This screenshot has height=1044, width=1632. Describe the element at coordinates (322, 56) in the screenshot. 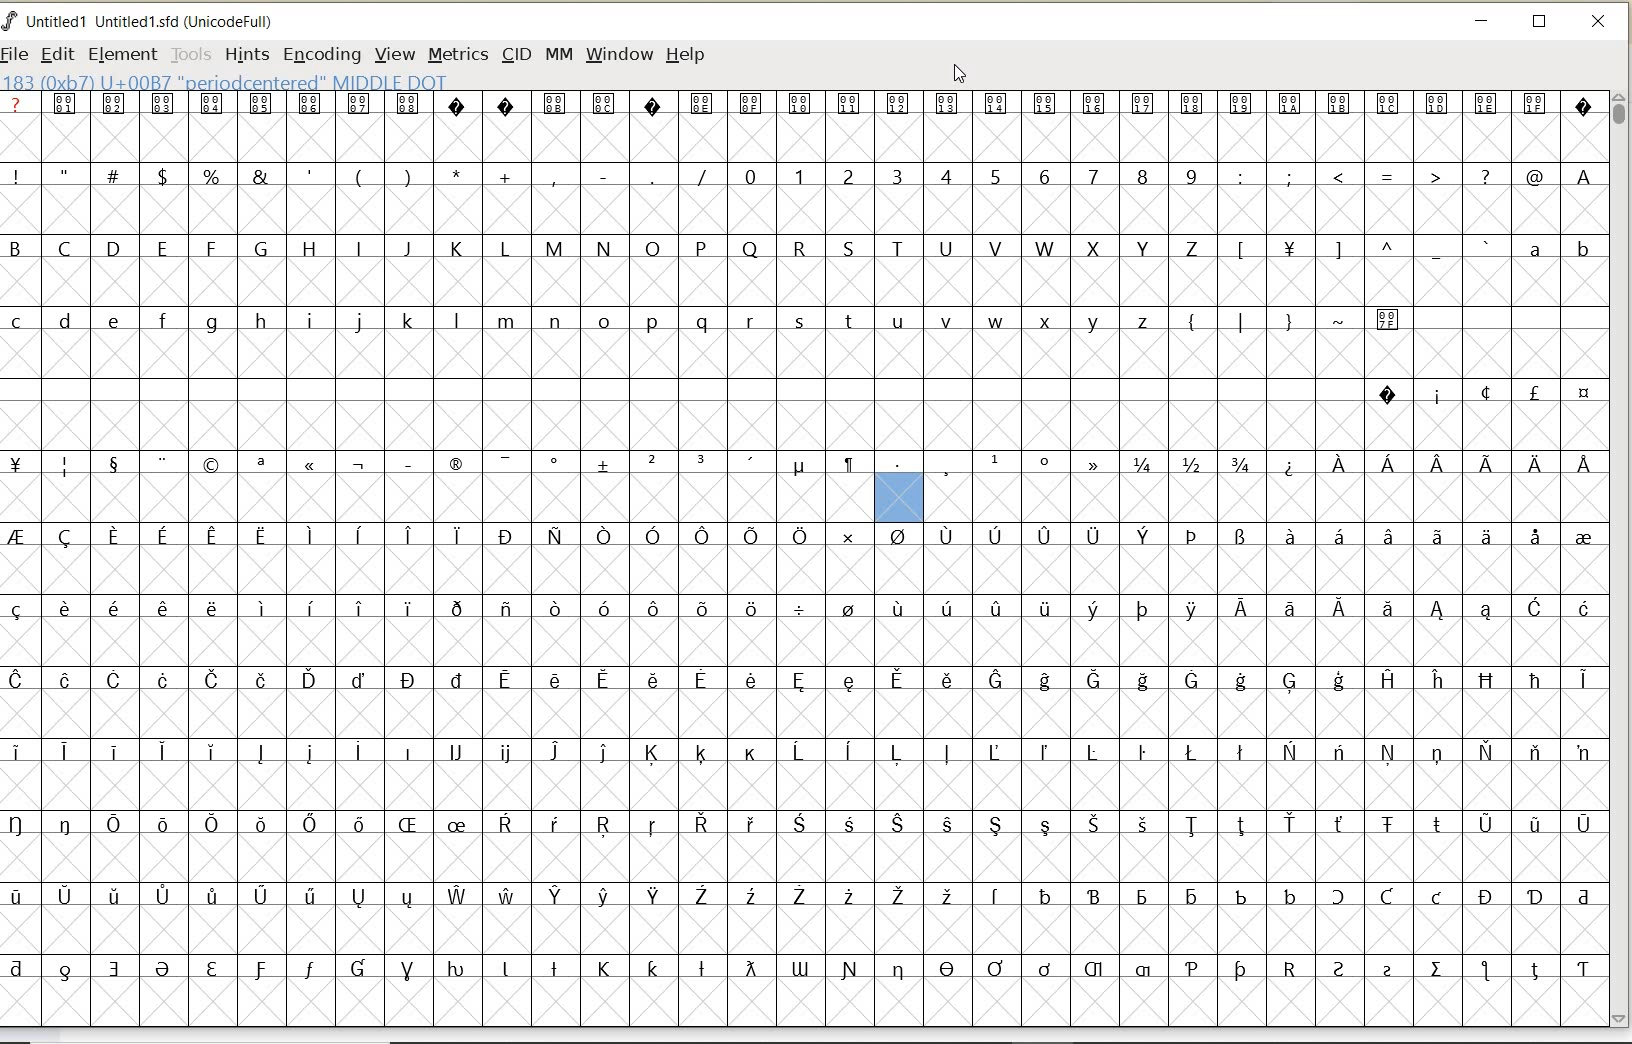

I see `ENCODING` at that location.